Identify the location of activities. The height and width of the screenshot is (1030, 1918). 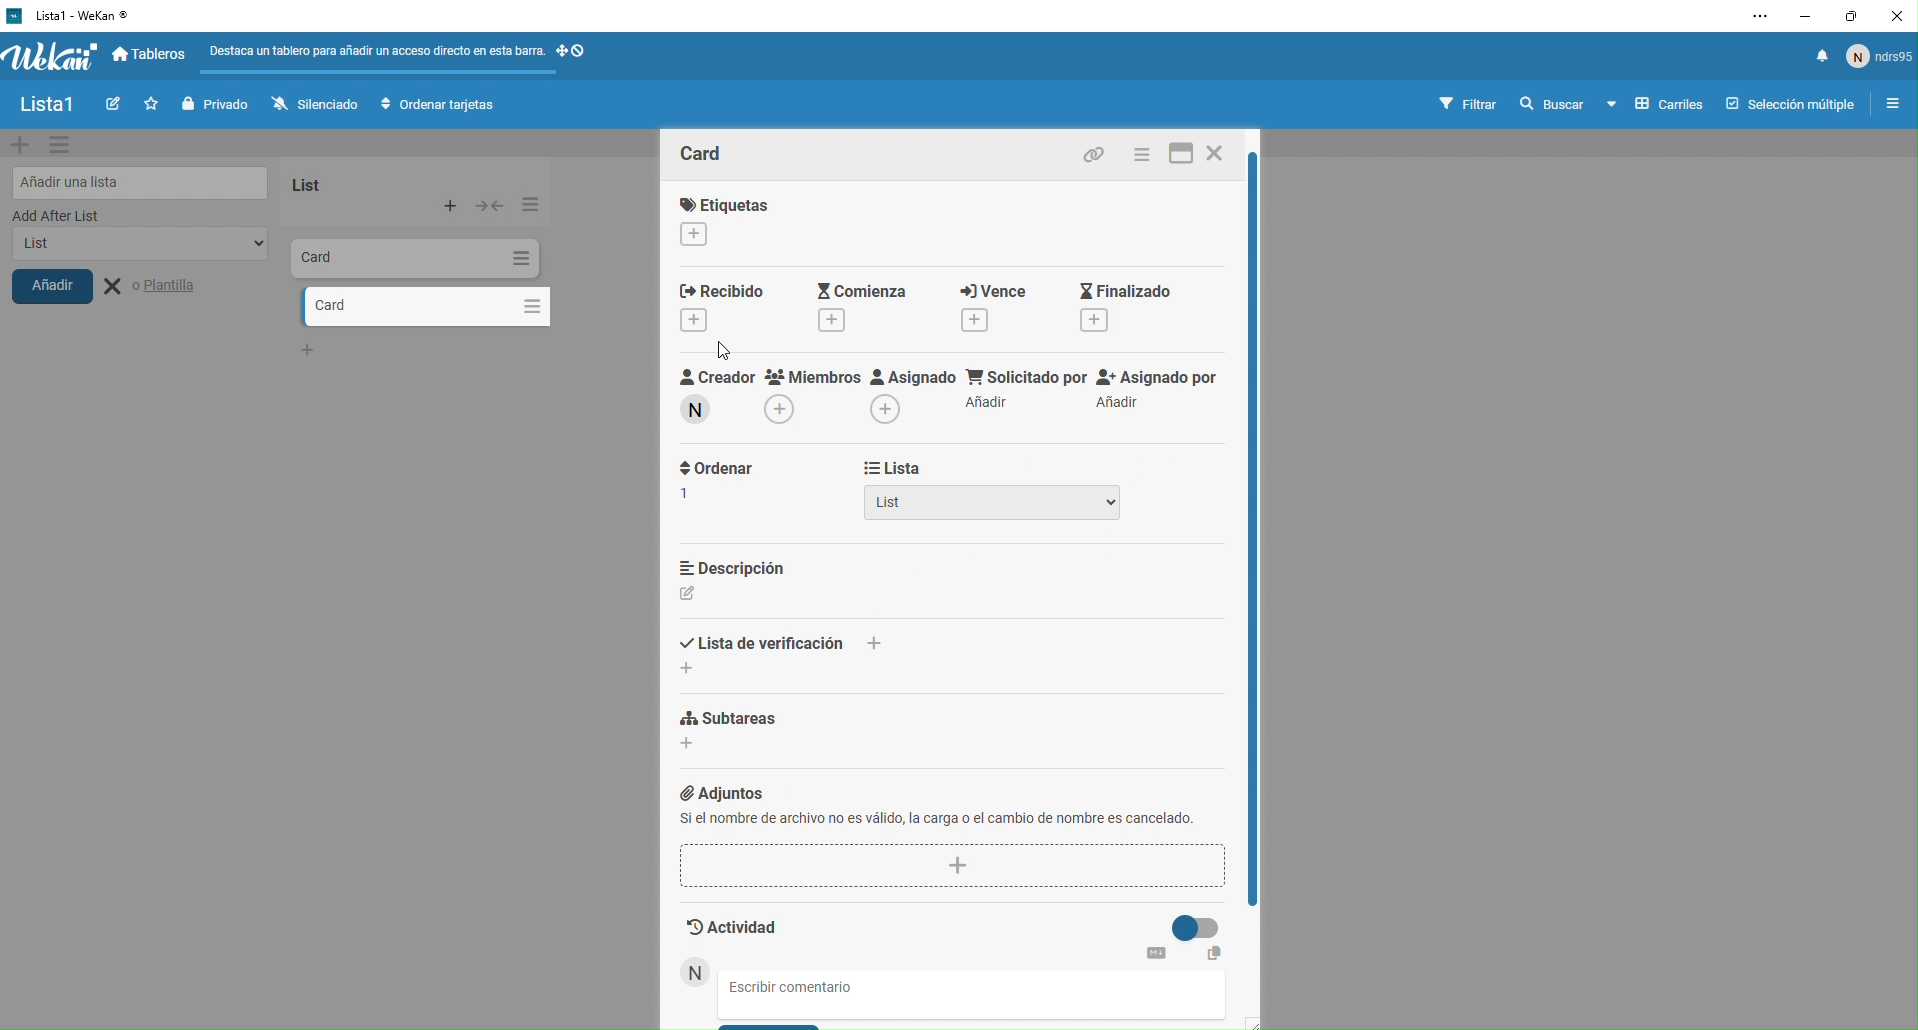
(956, 935).